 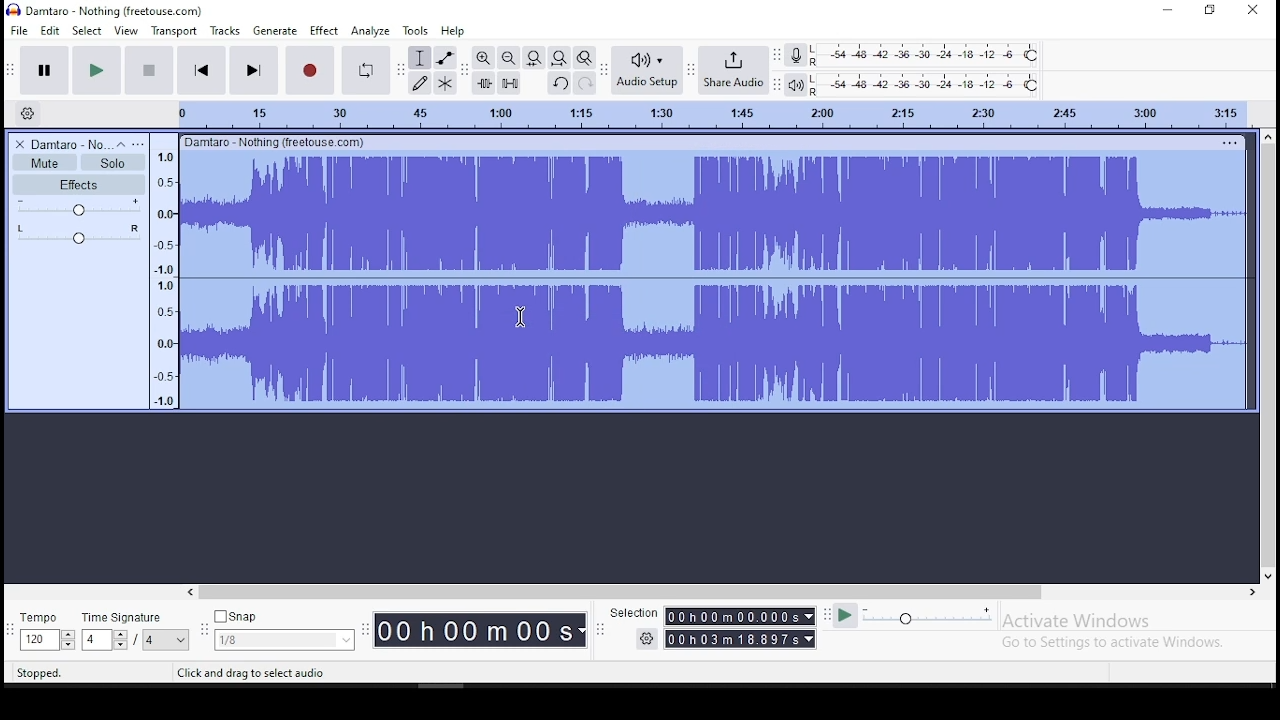 I want to click on view, so click(x=127, y=29).